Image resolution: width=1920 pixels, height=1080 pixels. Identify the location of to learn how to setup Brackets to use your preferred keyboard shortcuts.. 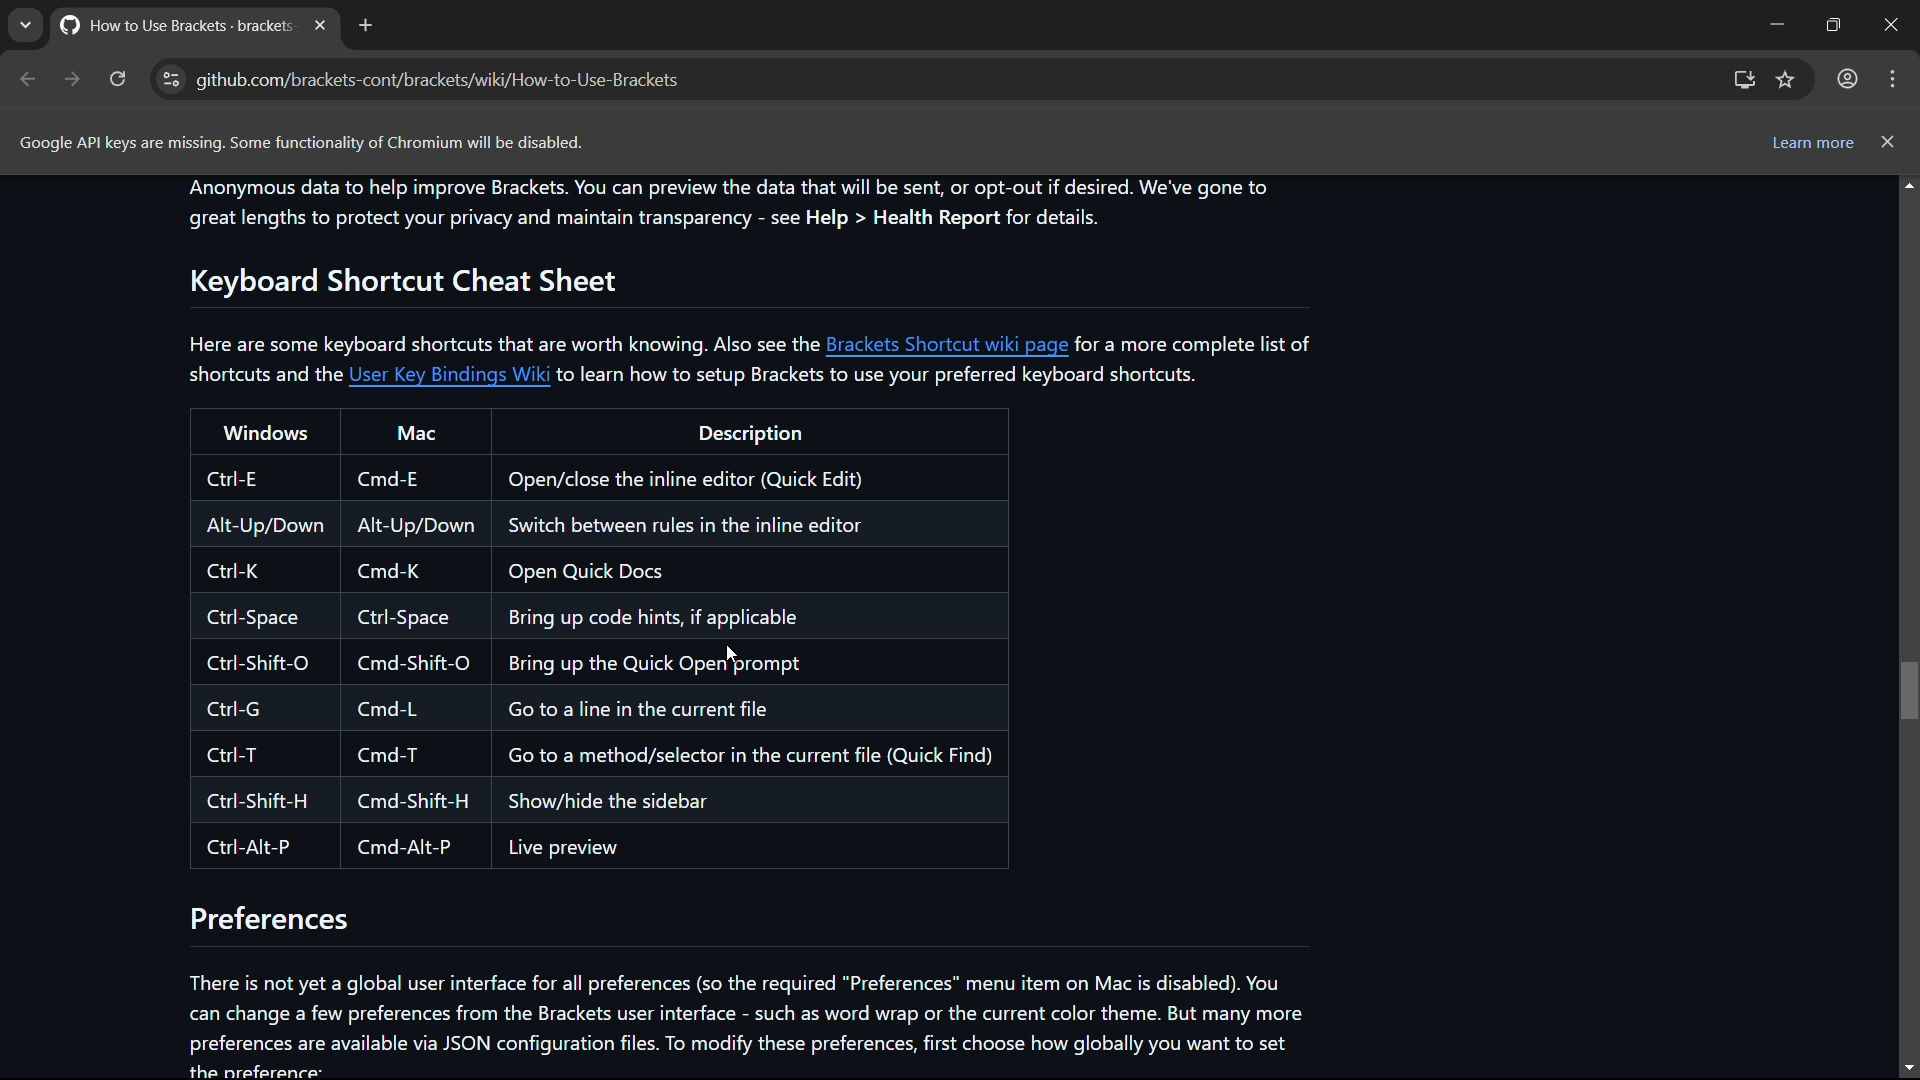
(885, 375).